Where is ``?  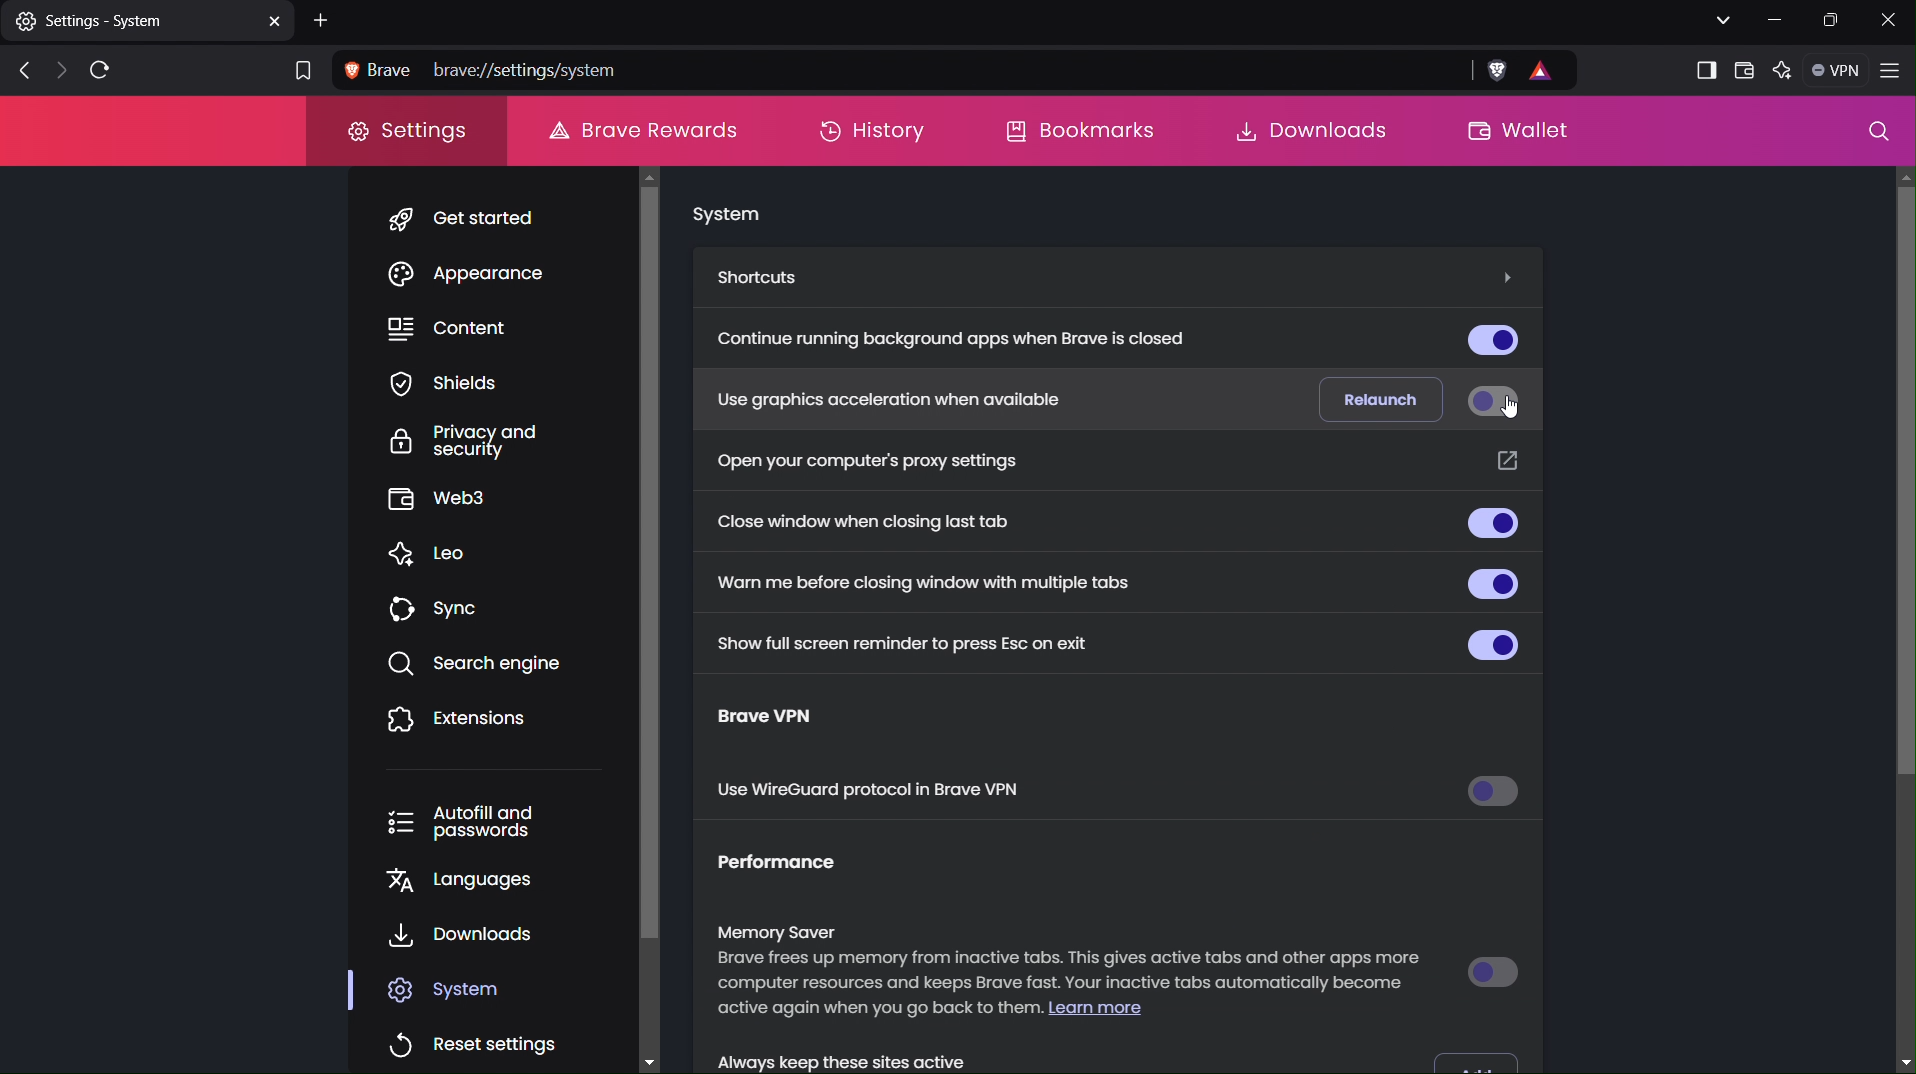
 is located at coordinates (1502, 276).